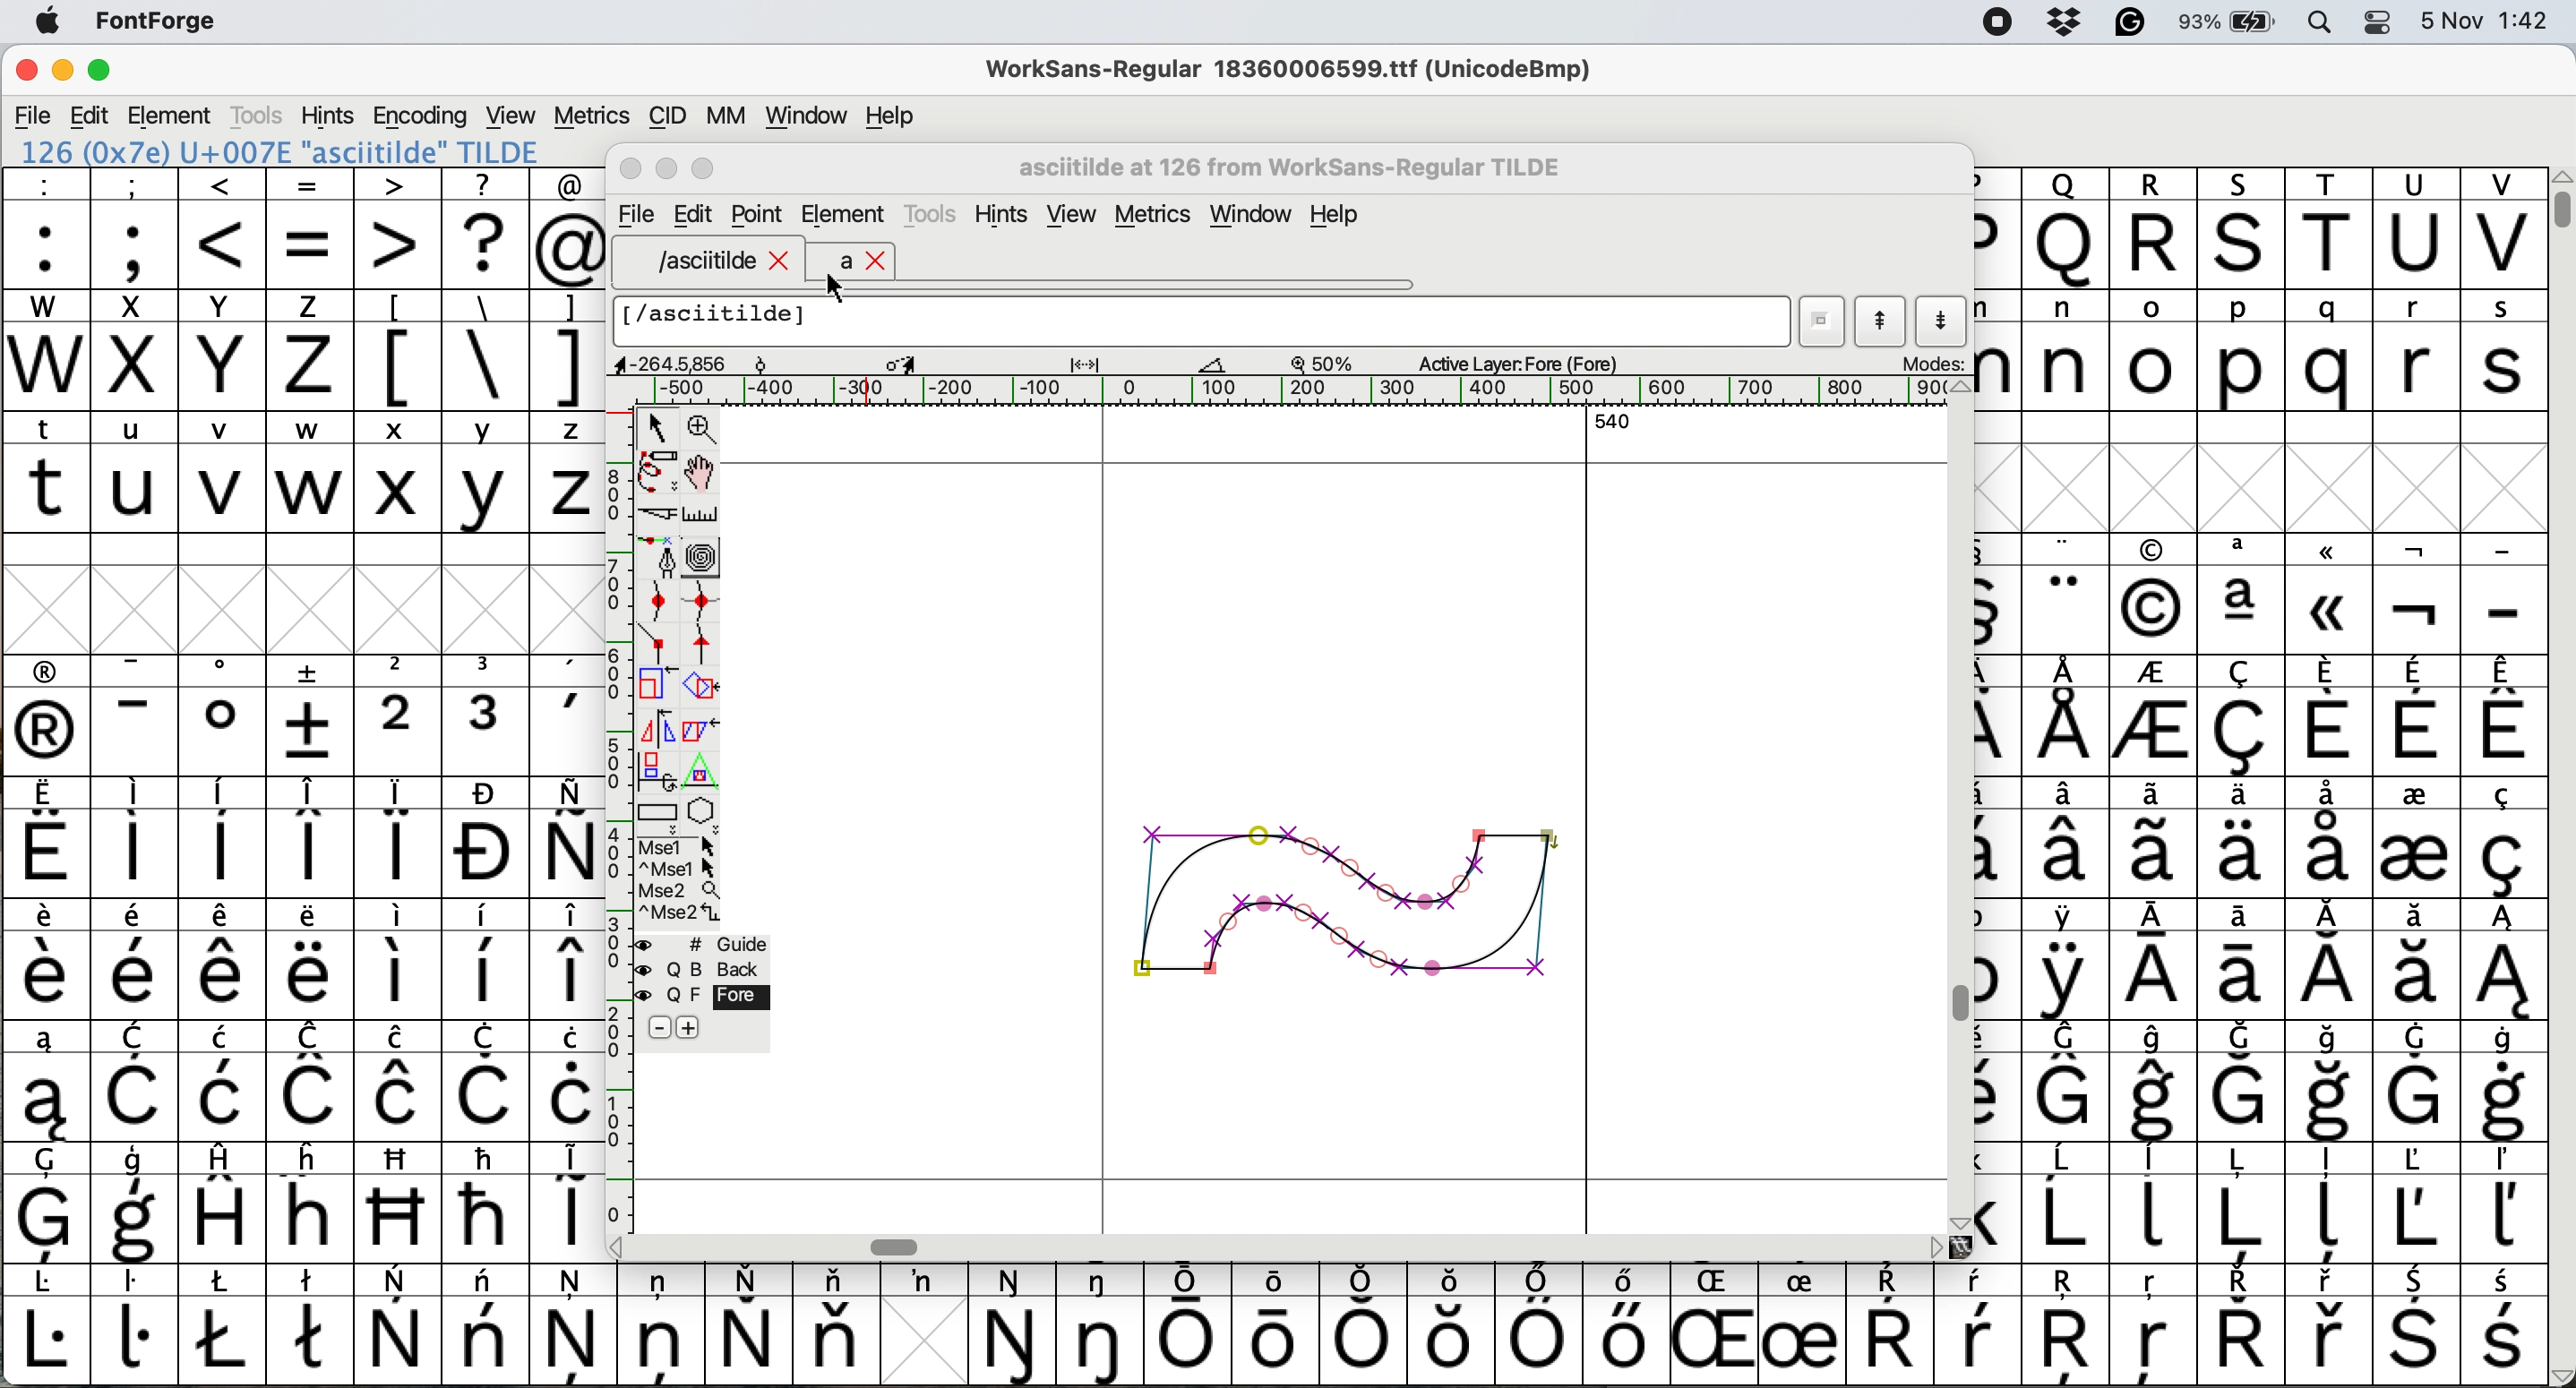 This screenshot has width=2576, height=1388. What do you see at coordinates (706, 733) in the screenshot?
I see `skew selection` at bounding box center [706, 733].